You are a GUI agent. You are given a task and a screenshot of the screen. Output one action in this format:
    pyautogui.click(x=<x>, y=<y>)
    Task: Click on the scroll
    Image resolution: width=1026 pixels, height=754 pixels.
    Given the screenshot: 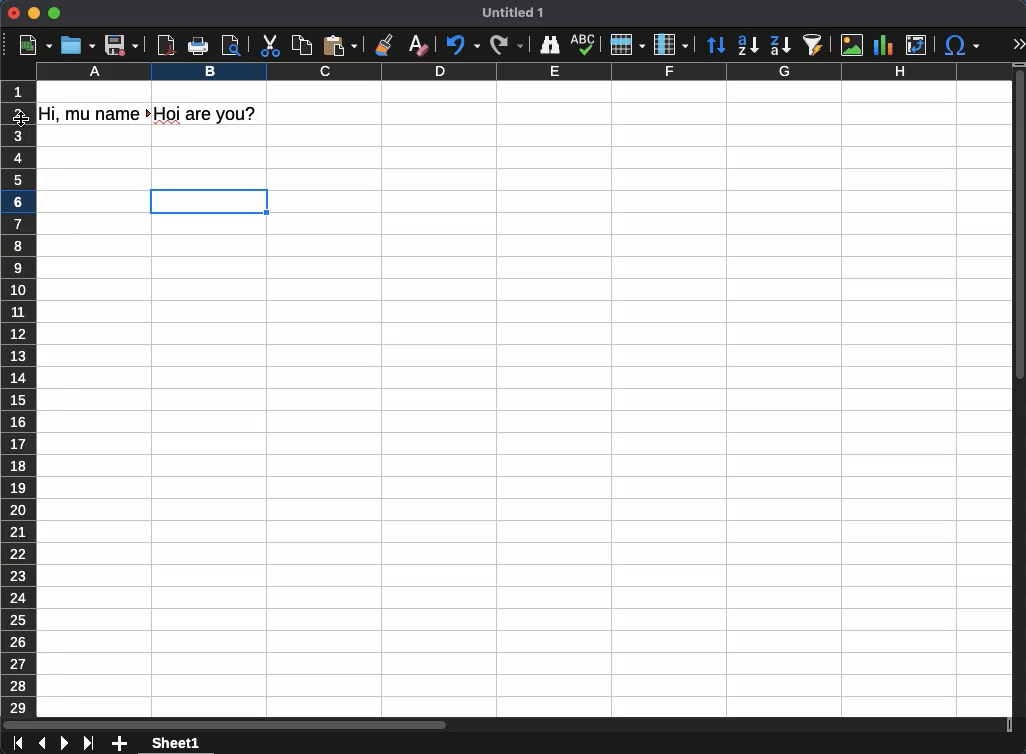 What is the action you would take?
    pyautogui.click(x=1020, y=391)
    